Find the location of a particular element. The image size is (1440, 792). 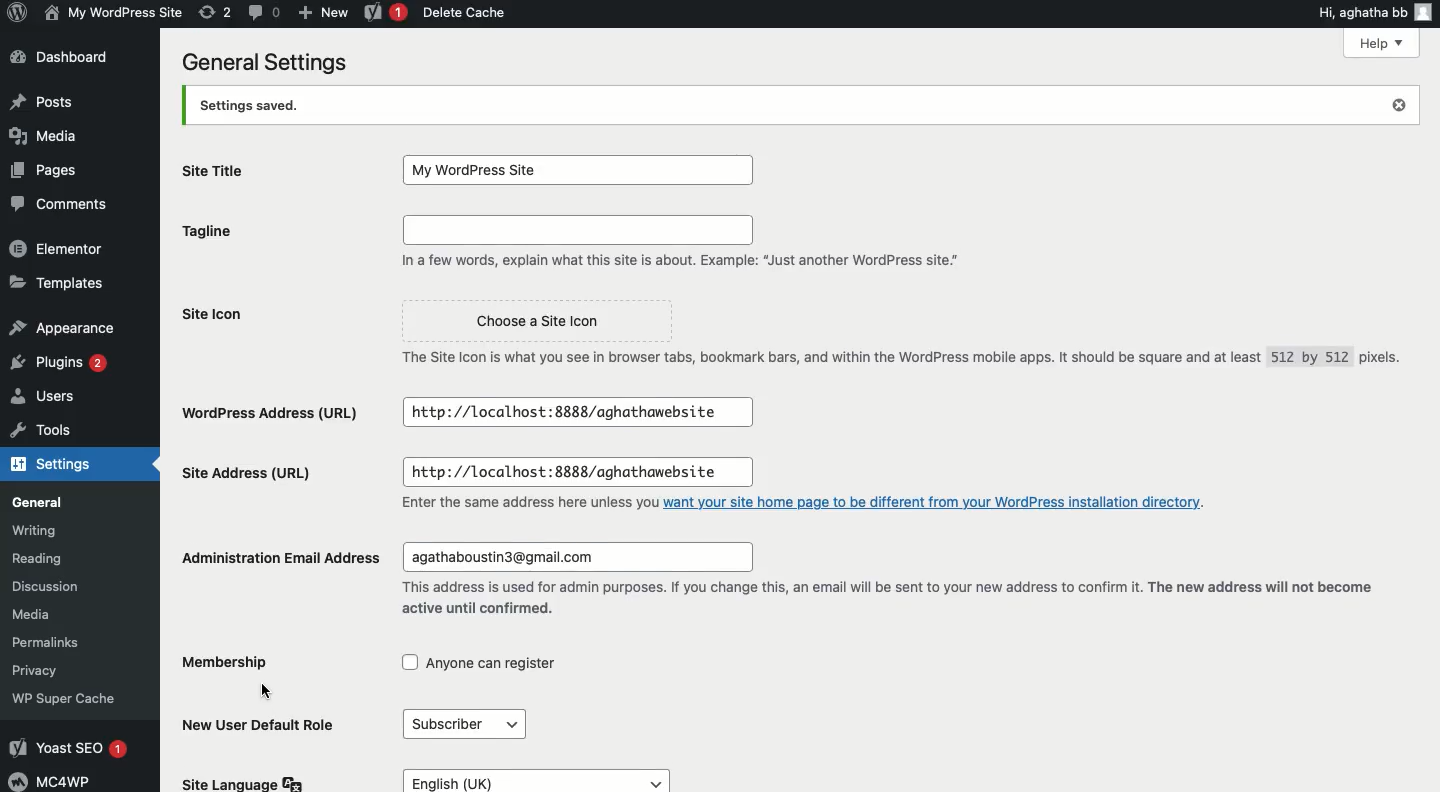

Plugins is located at coordinates (62, 360).